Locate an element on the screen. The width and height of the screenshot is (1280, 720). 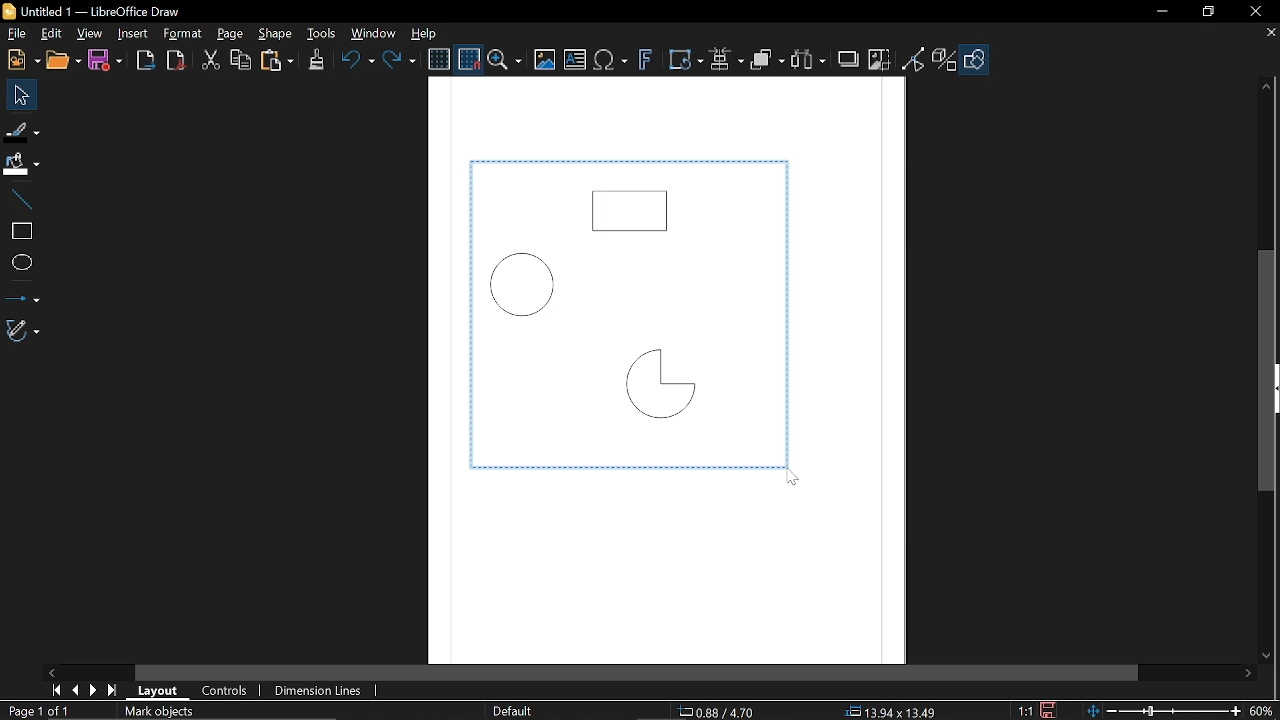
Vertical line around objects is located at coordinates (466, 315).